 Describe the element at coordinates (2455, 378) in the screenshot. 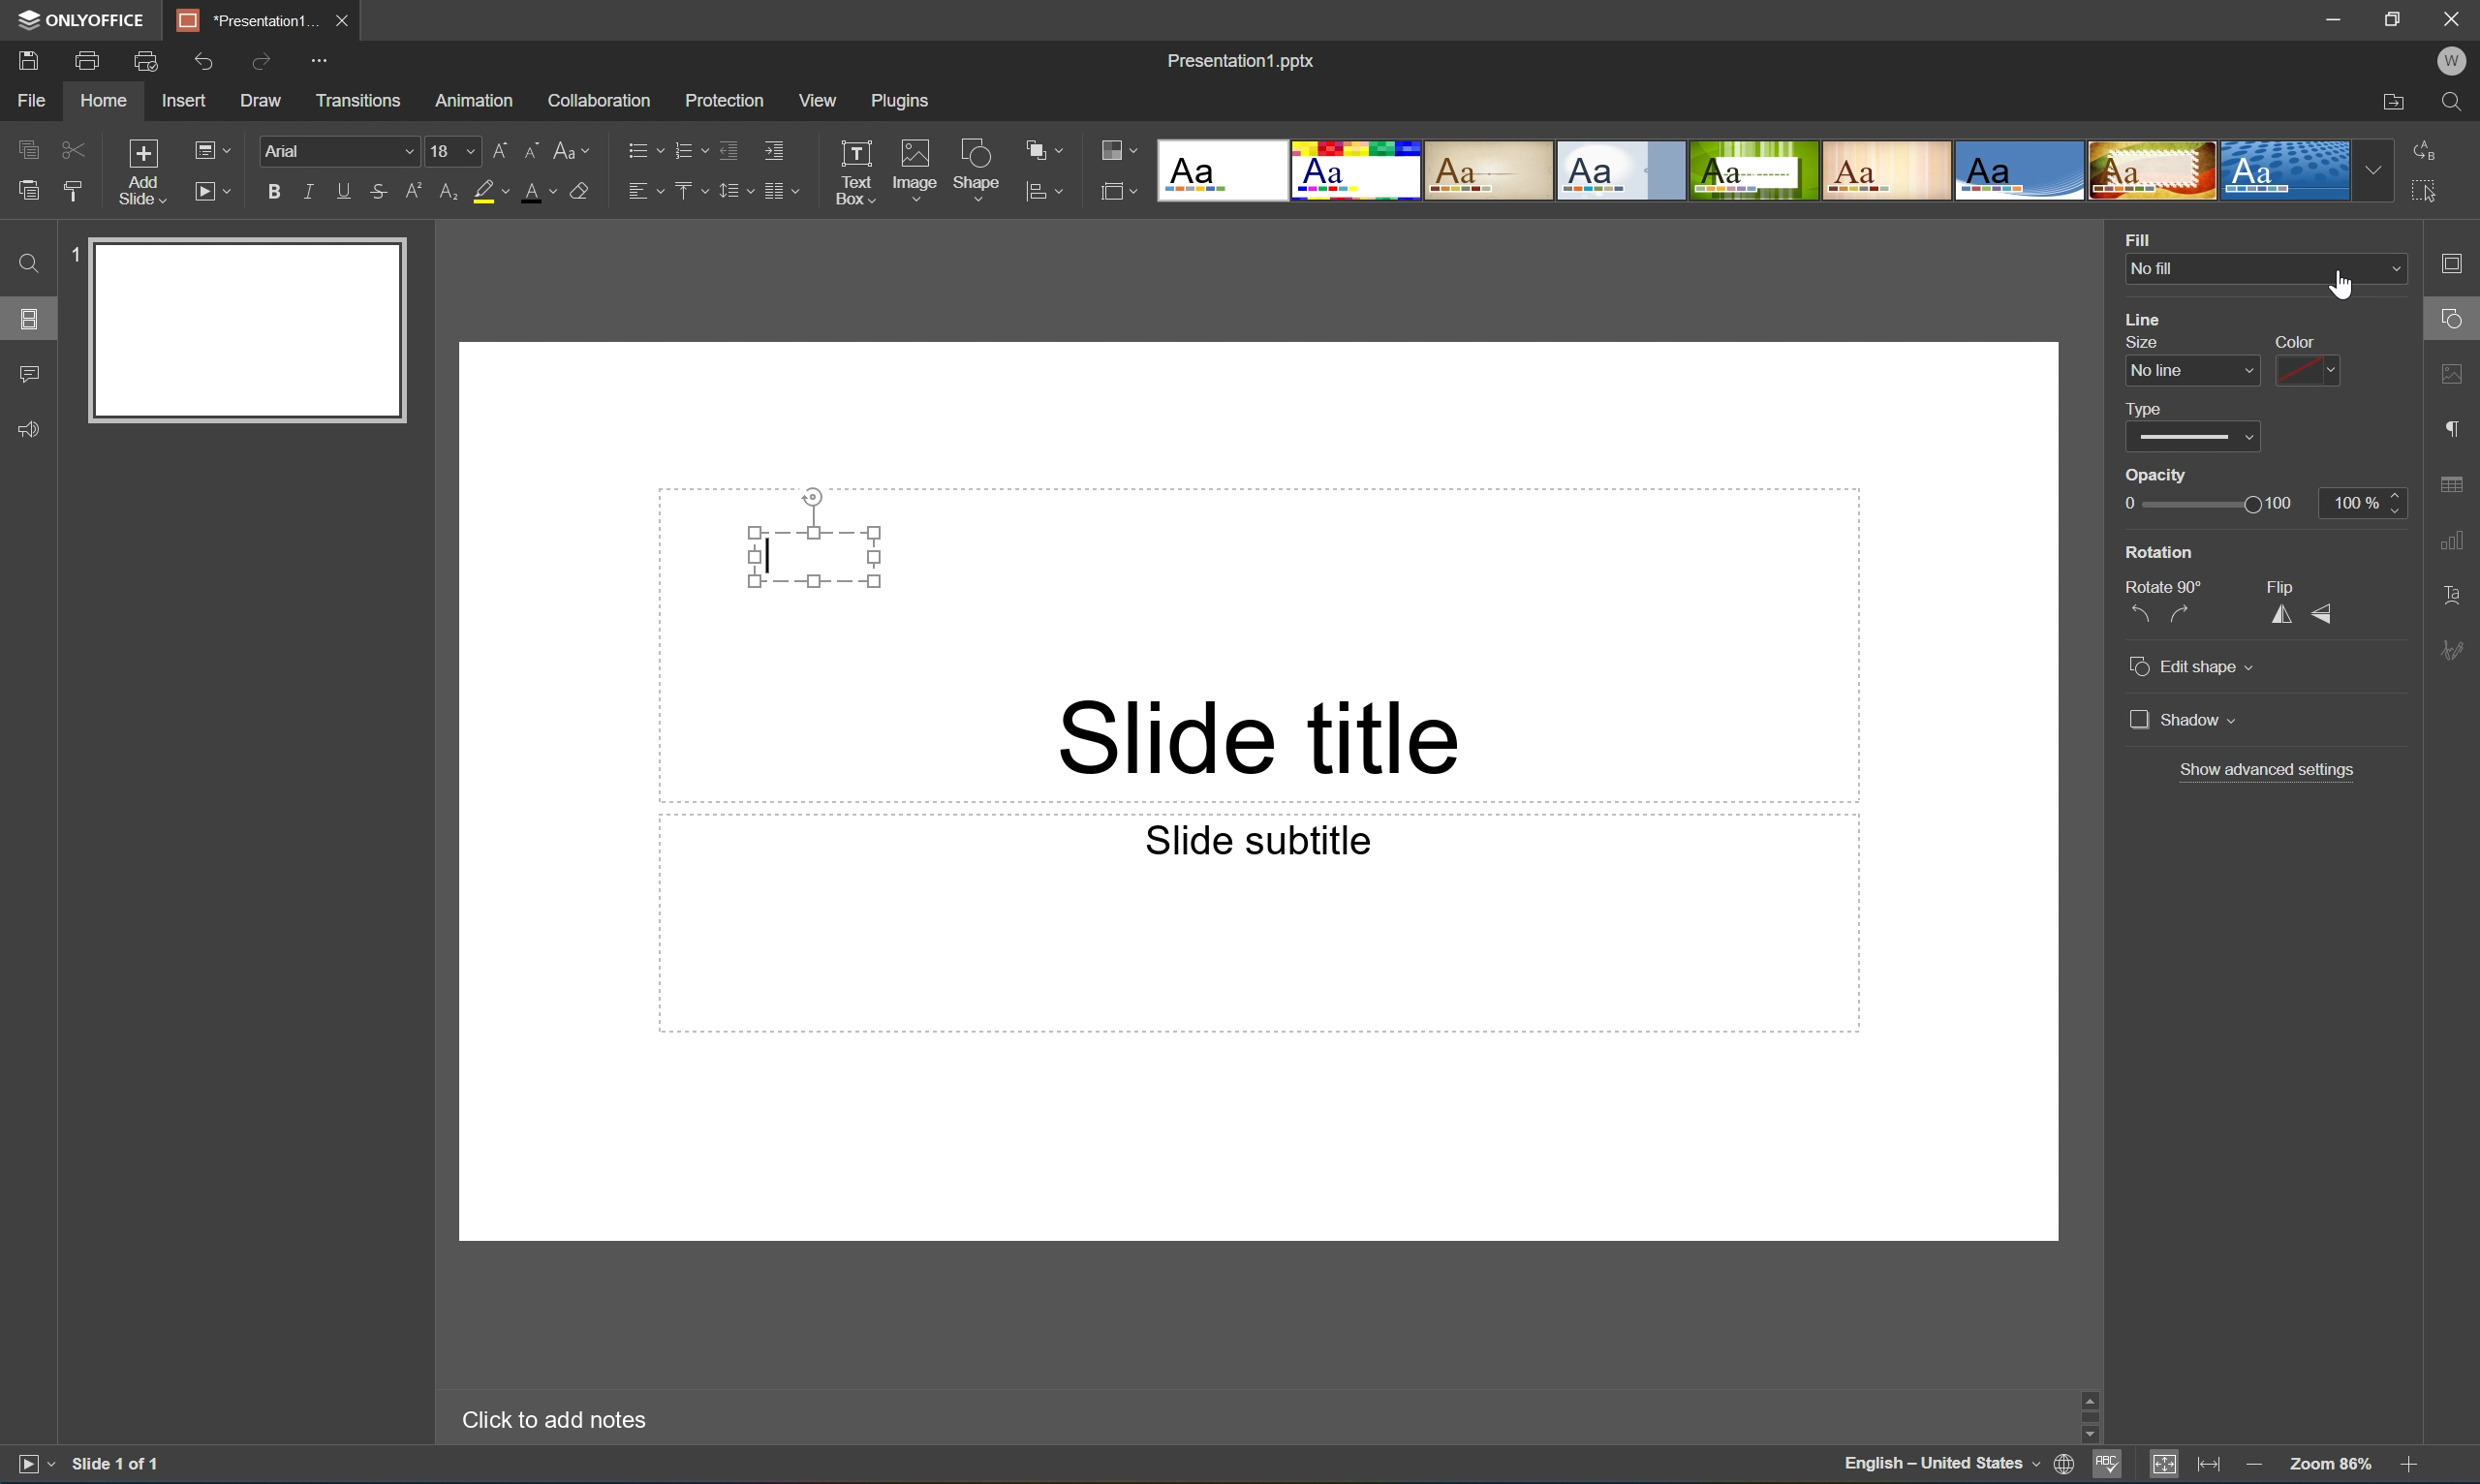

I see `image settings` at that location.